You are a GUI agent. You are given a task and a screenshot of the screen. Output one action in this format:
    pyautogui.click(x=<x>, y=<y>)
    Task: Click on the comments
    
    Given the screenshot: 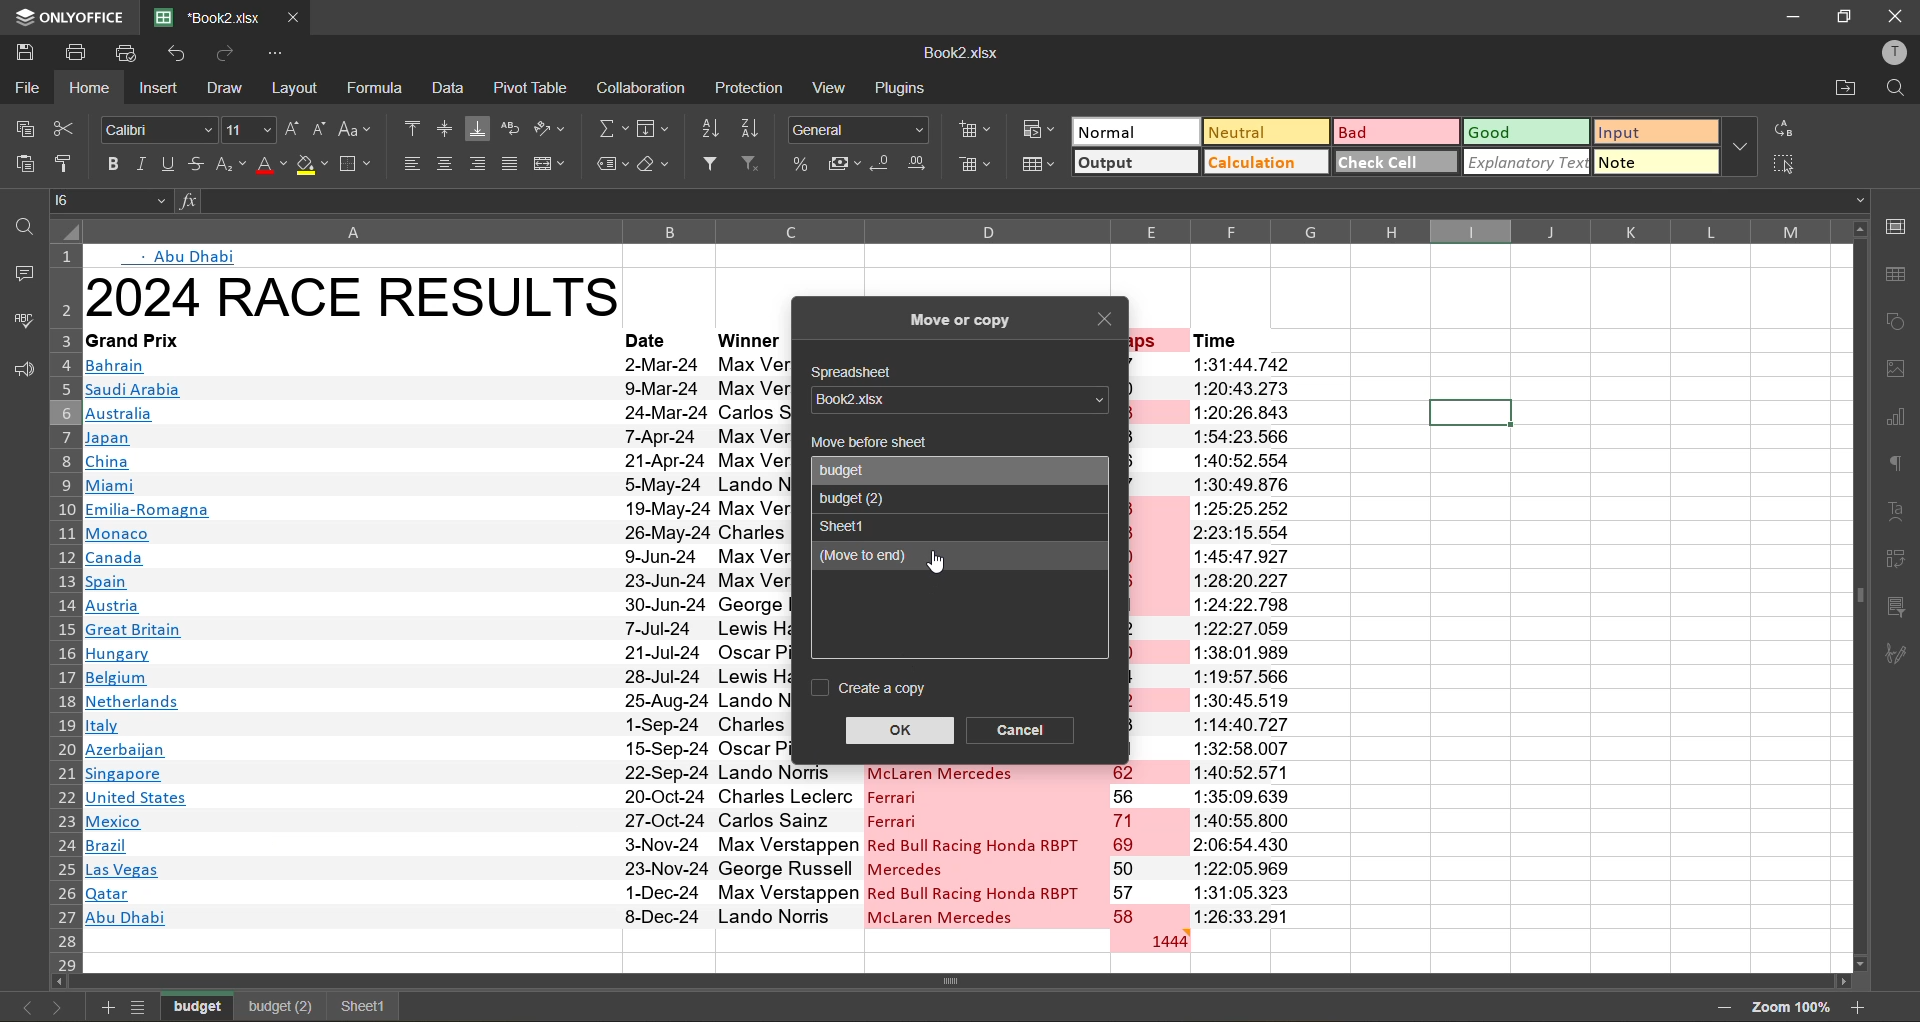 What is the action you would take?
    pyautogui.click(x=18, y=273)
    